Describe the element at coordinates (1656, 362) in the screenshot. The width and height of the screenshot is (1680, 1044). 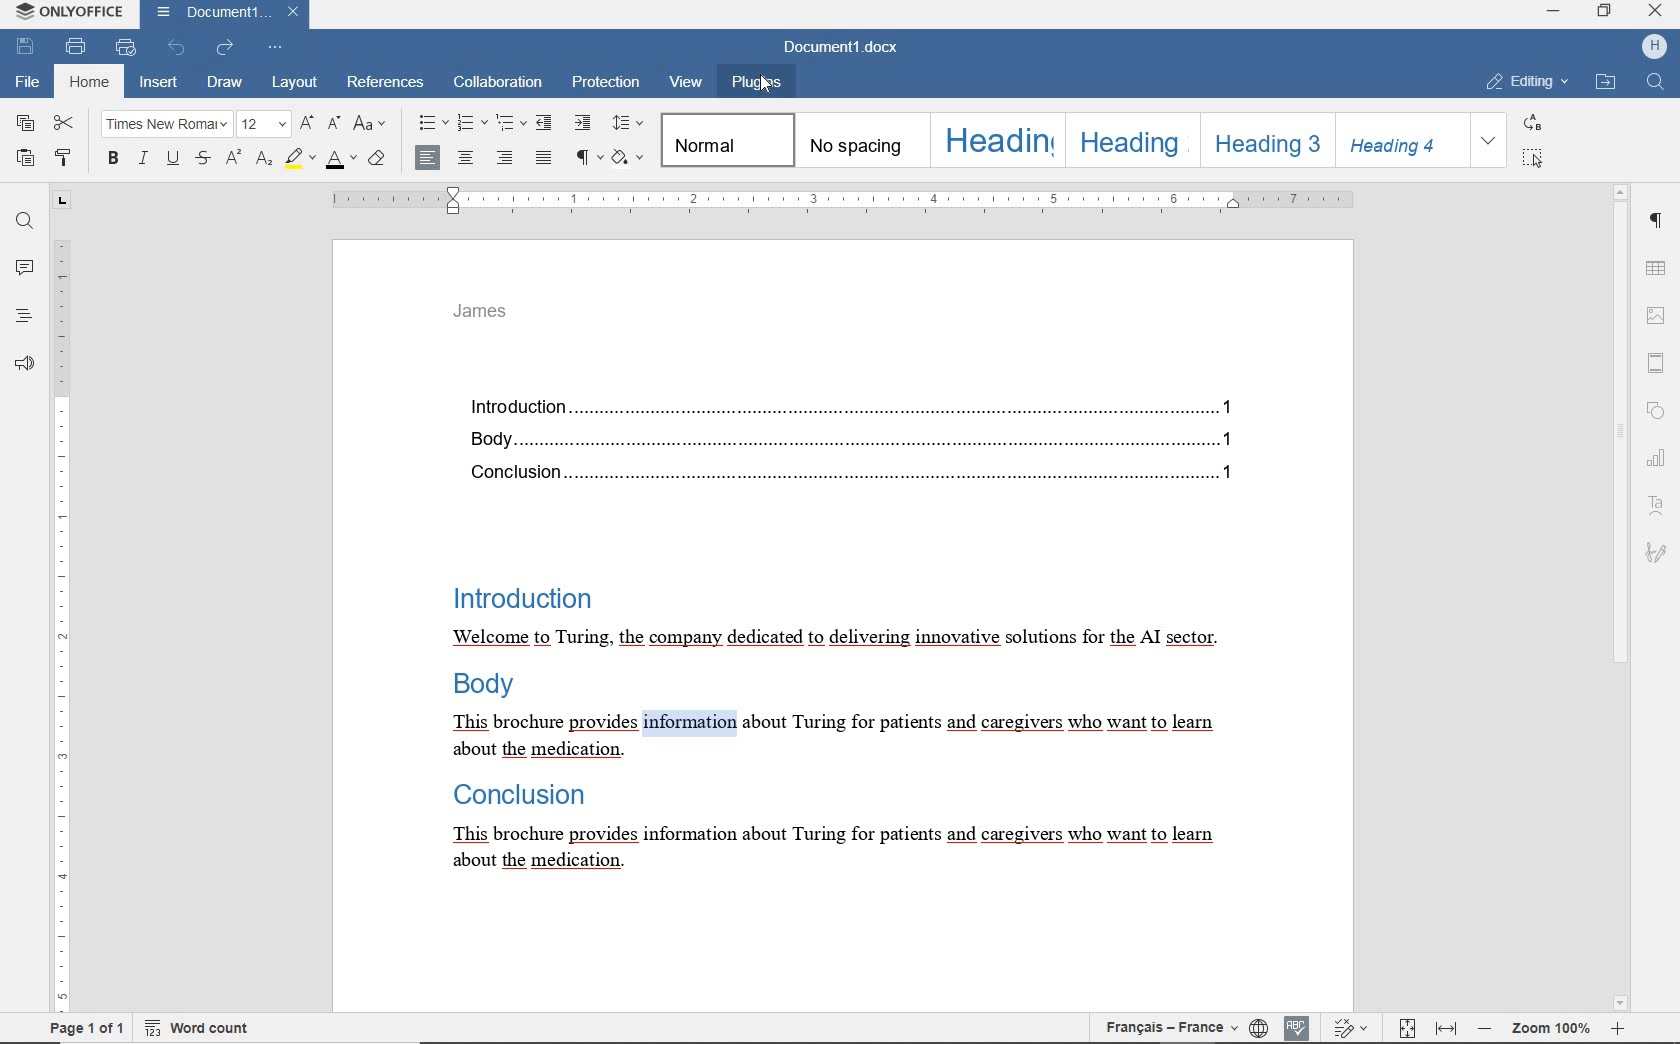
I see `HEADER AND FOOTER` at that location.